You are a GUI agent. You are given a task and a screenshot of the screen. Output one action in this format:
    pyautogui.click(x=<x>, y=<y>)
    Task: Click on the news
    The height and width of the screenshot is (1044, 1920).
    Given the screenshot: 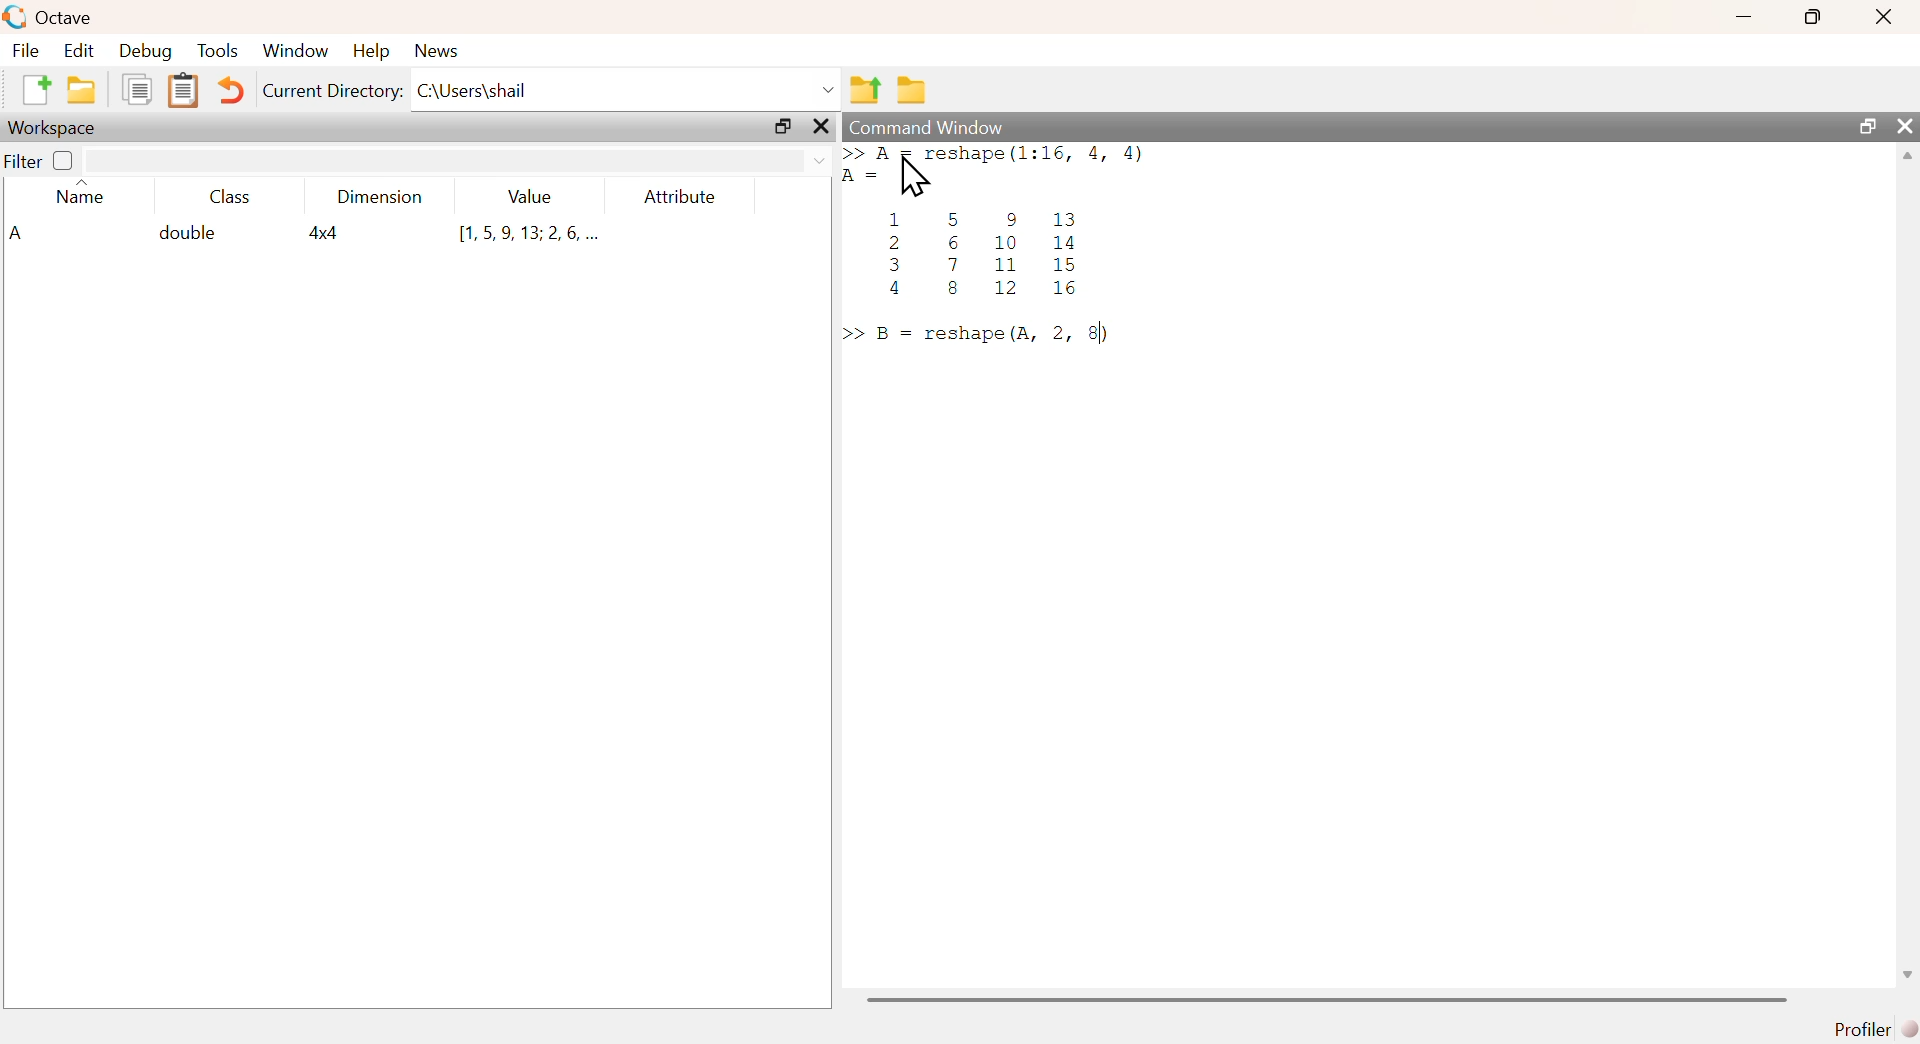 What is the action you would take?
    pyautogui.click(x=446, y=50)
    